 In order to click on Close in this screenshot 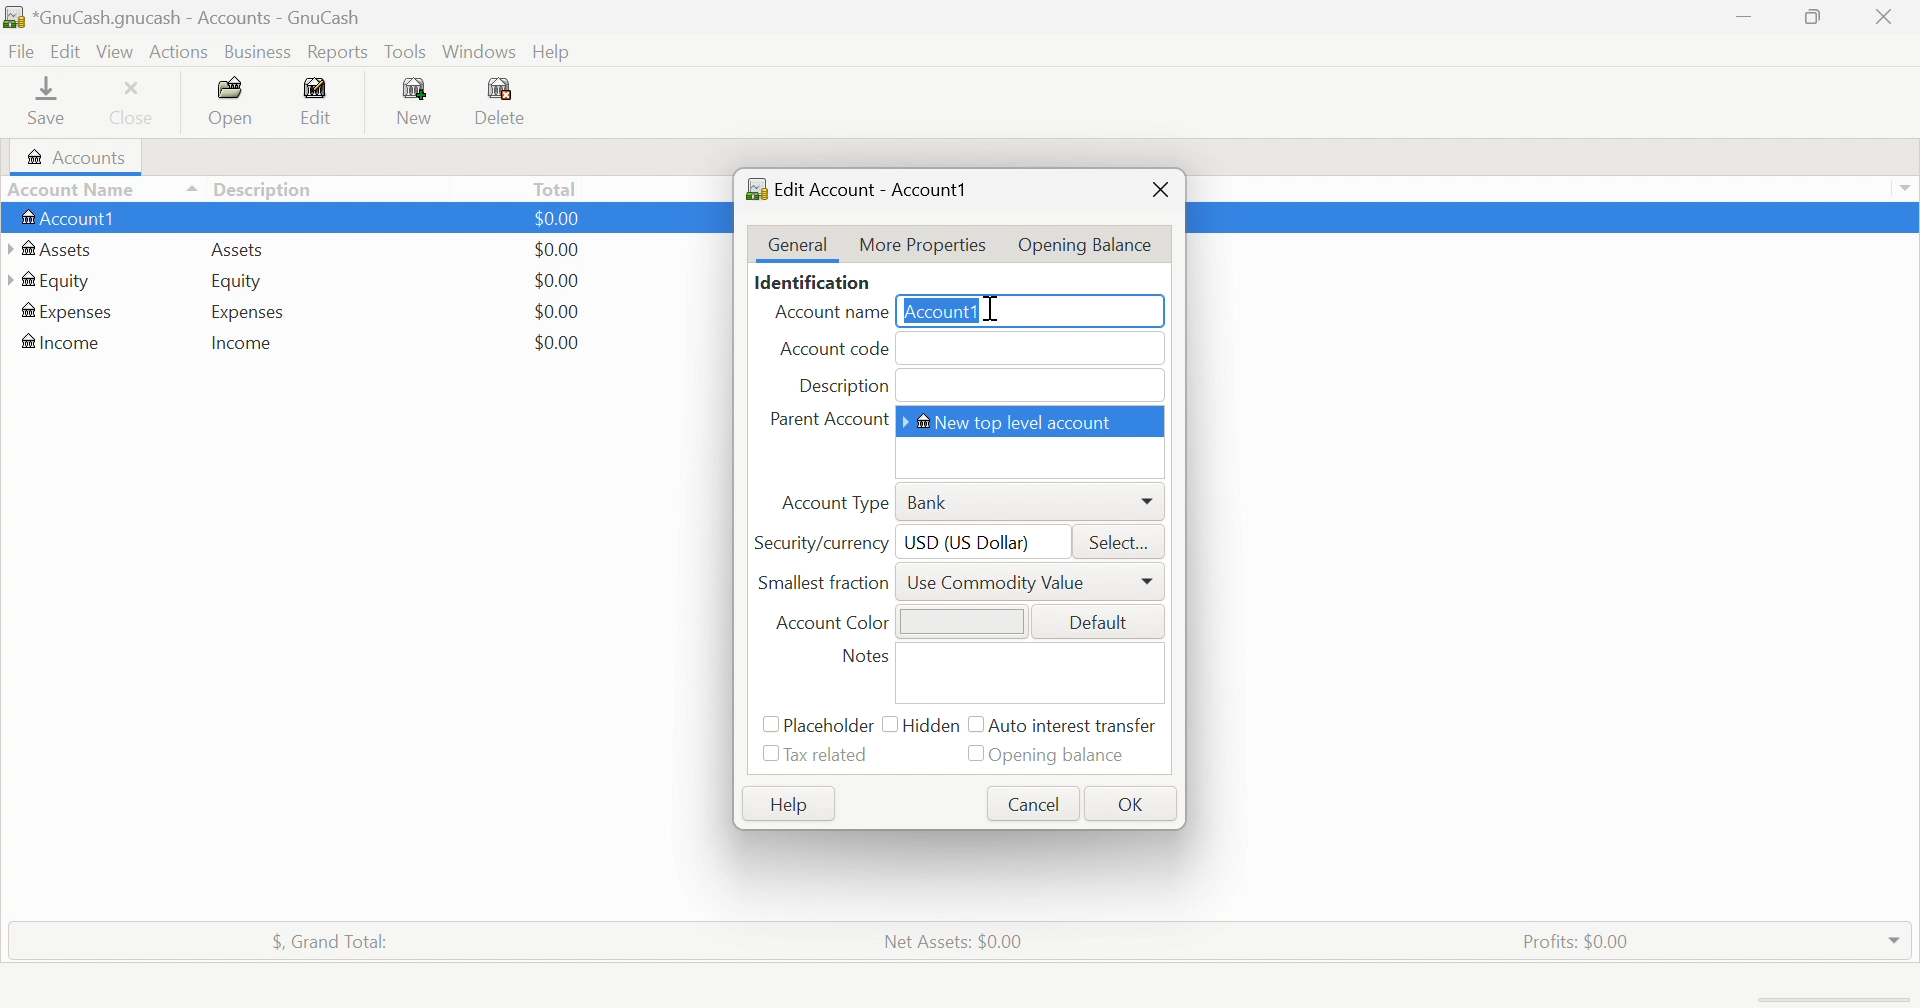, I will do `click(136, 102)`.